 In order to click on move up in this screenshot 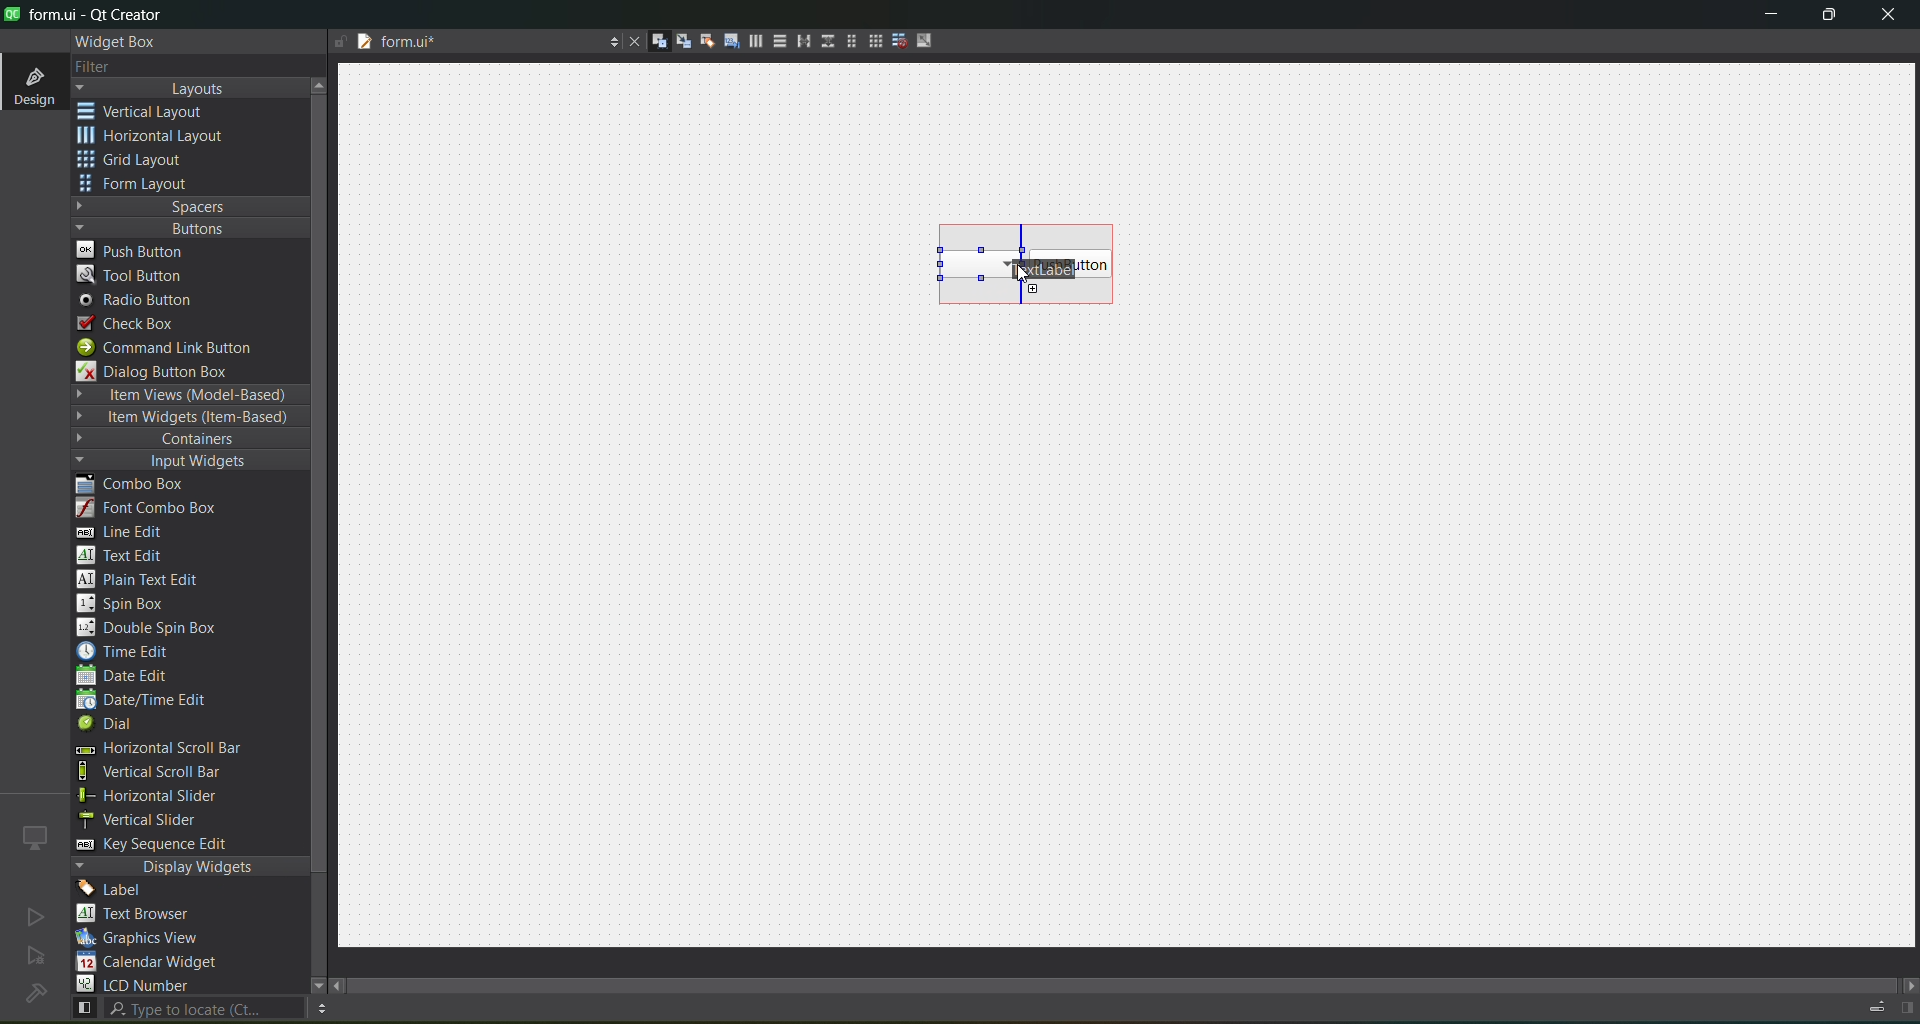, I will do `click(322, 83)`.